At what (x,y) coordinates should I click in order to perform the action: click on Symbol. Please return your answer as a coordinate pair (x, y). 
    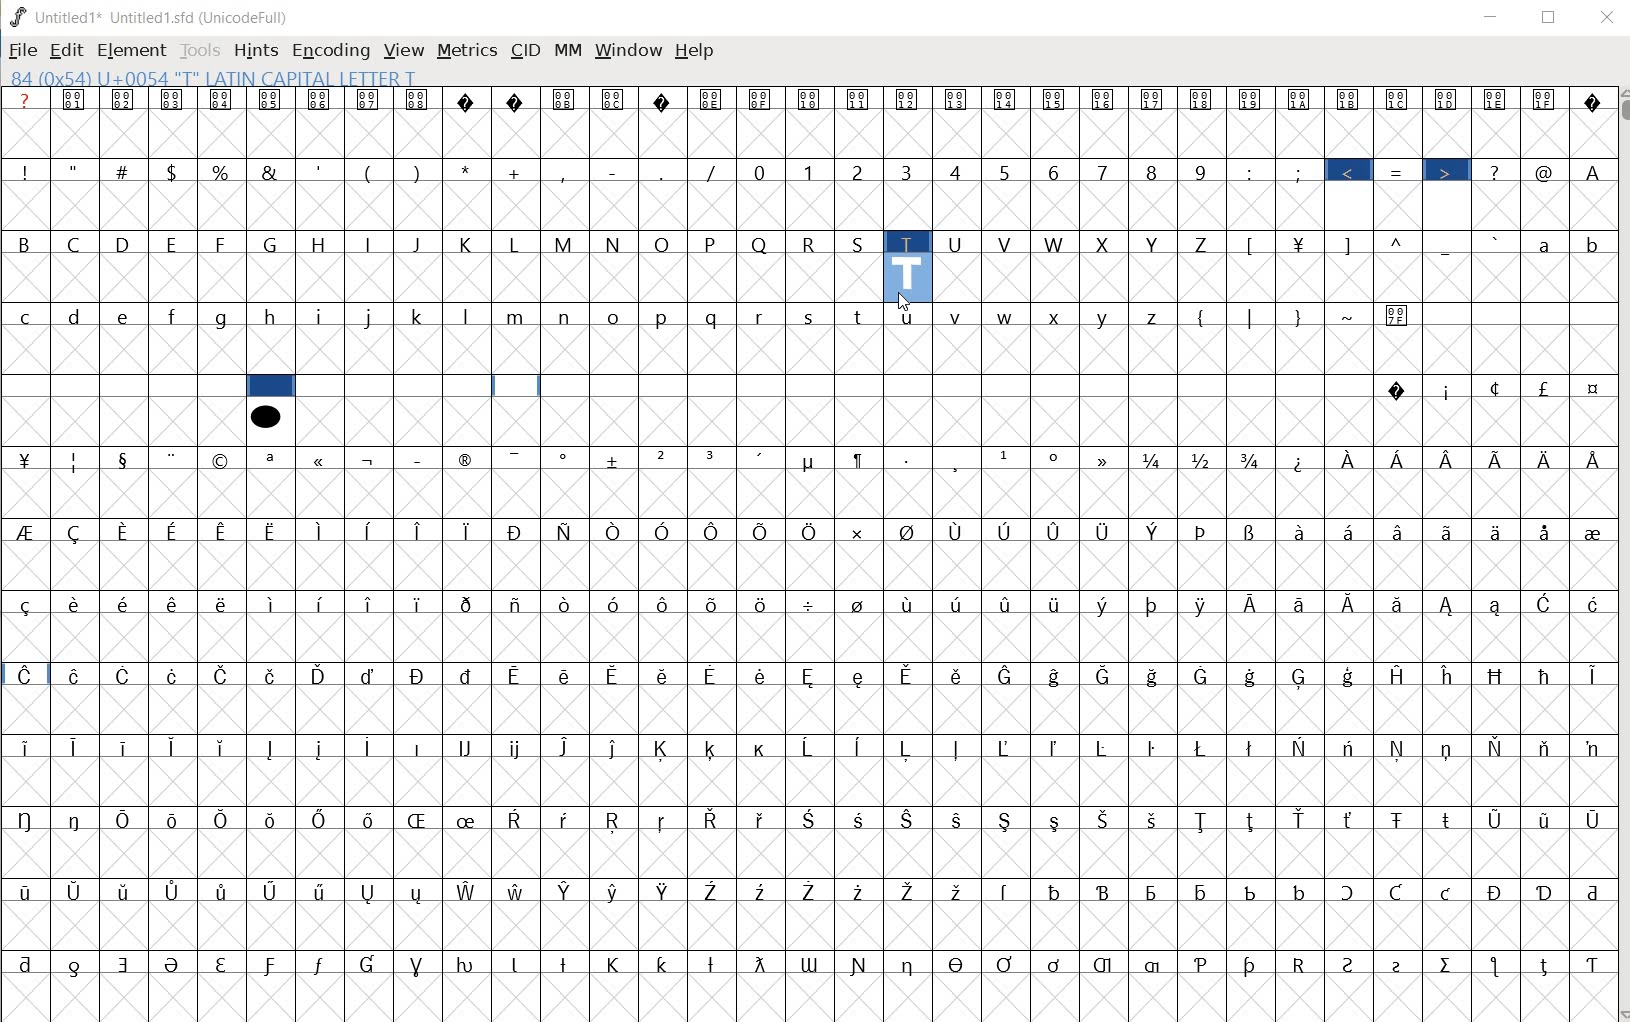
    Looking at the image, I should click on (615, 99).